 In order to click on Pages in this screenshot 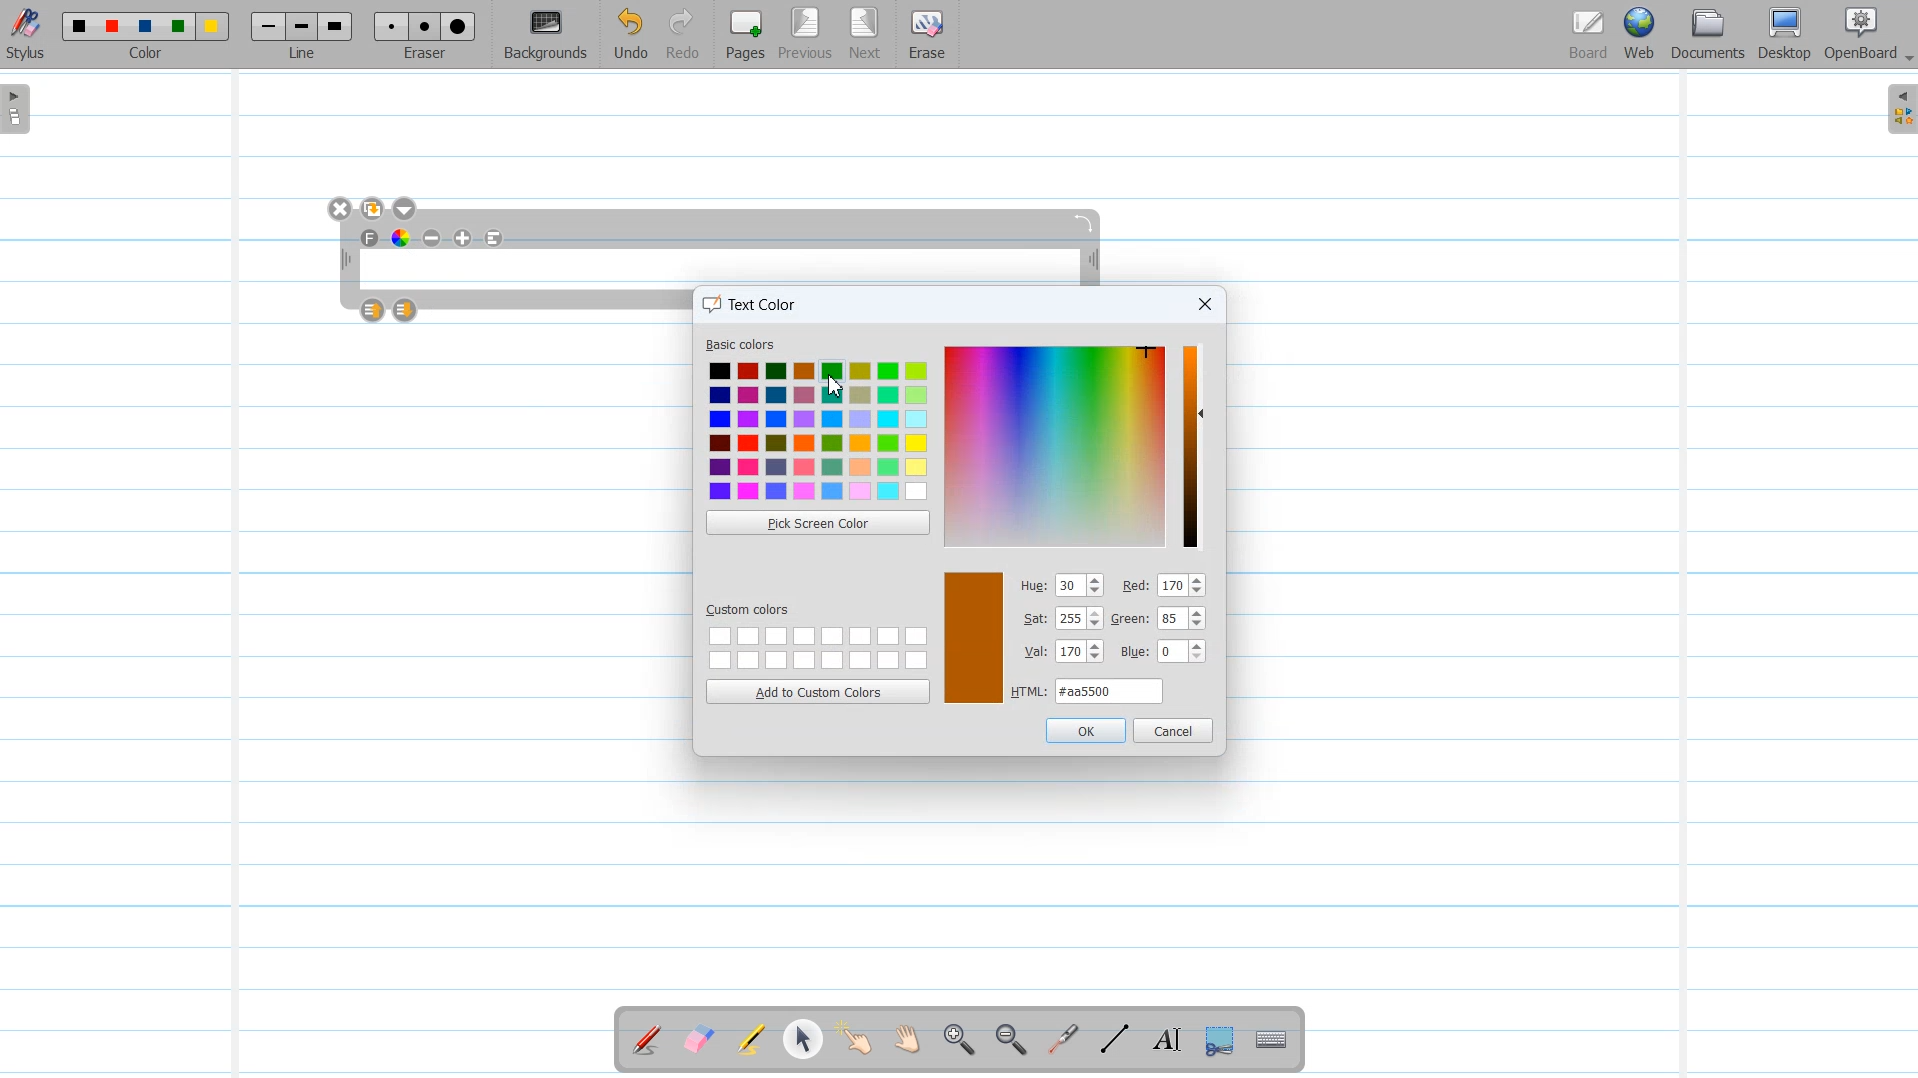, I will do `click(743, 34)`.